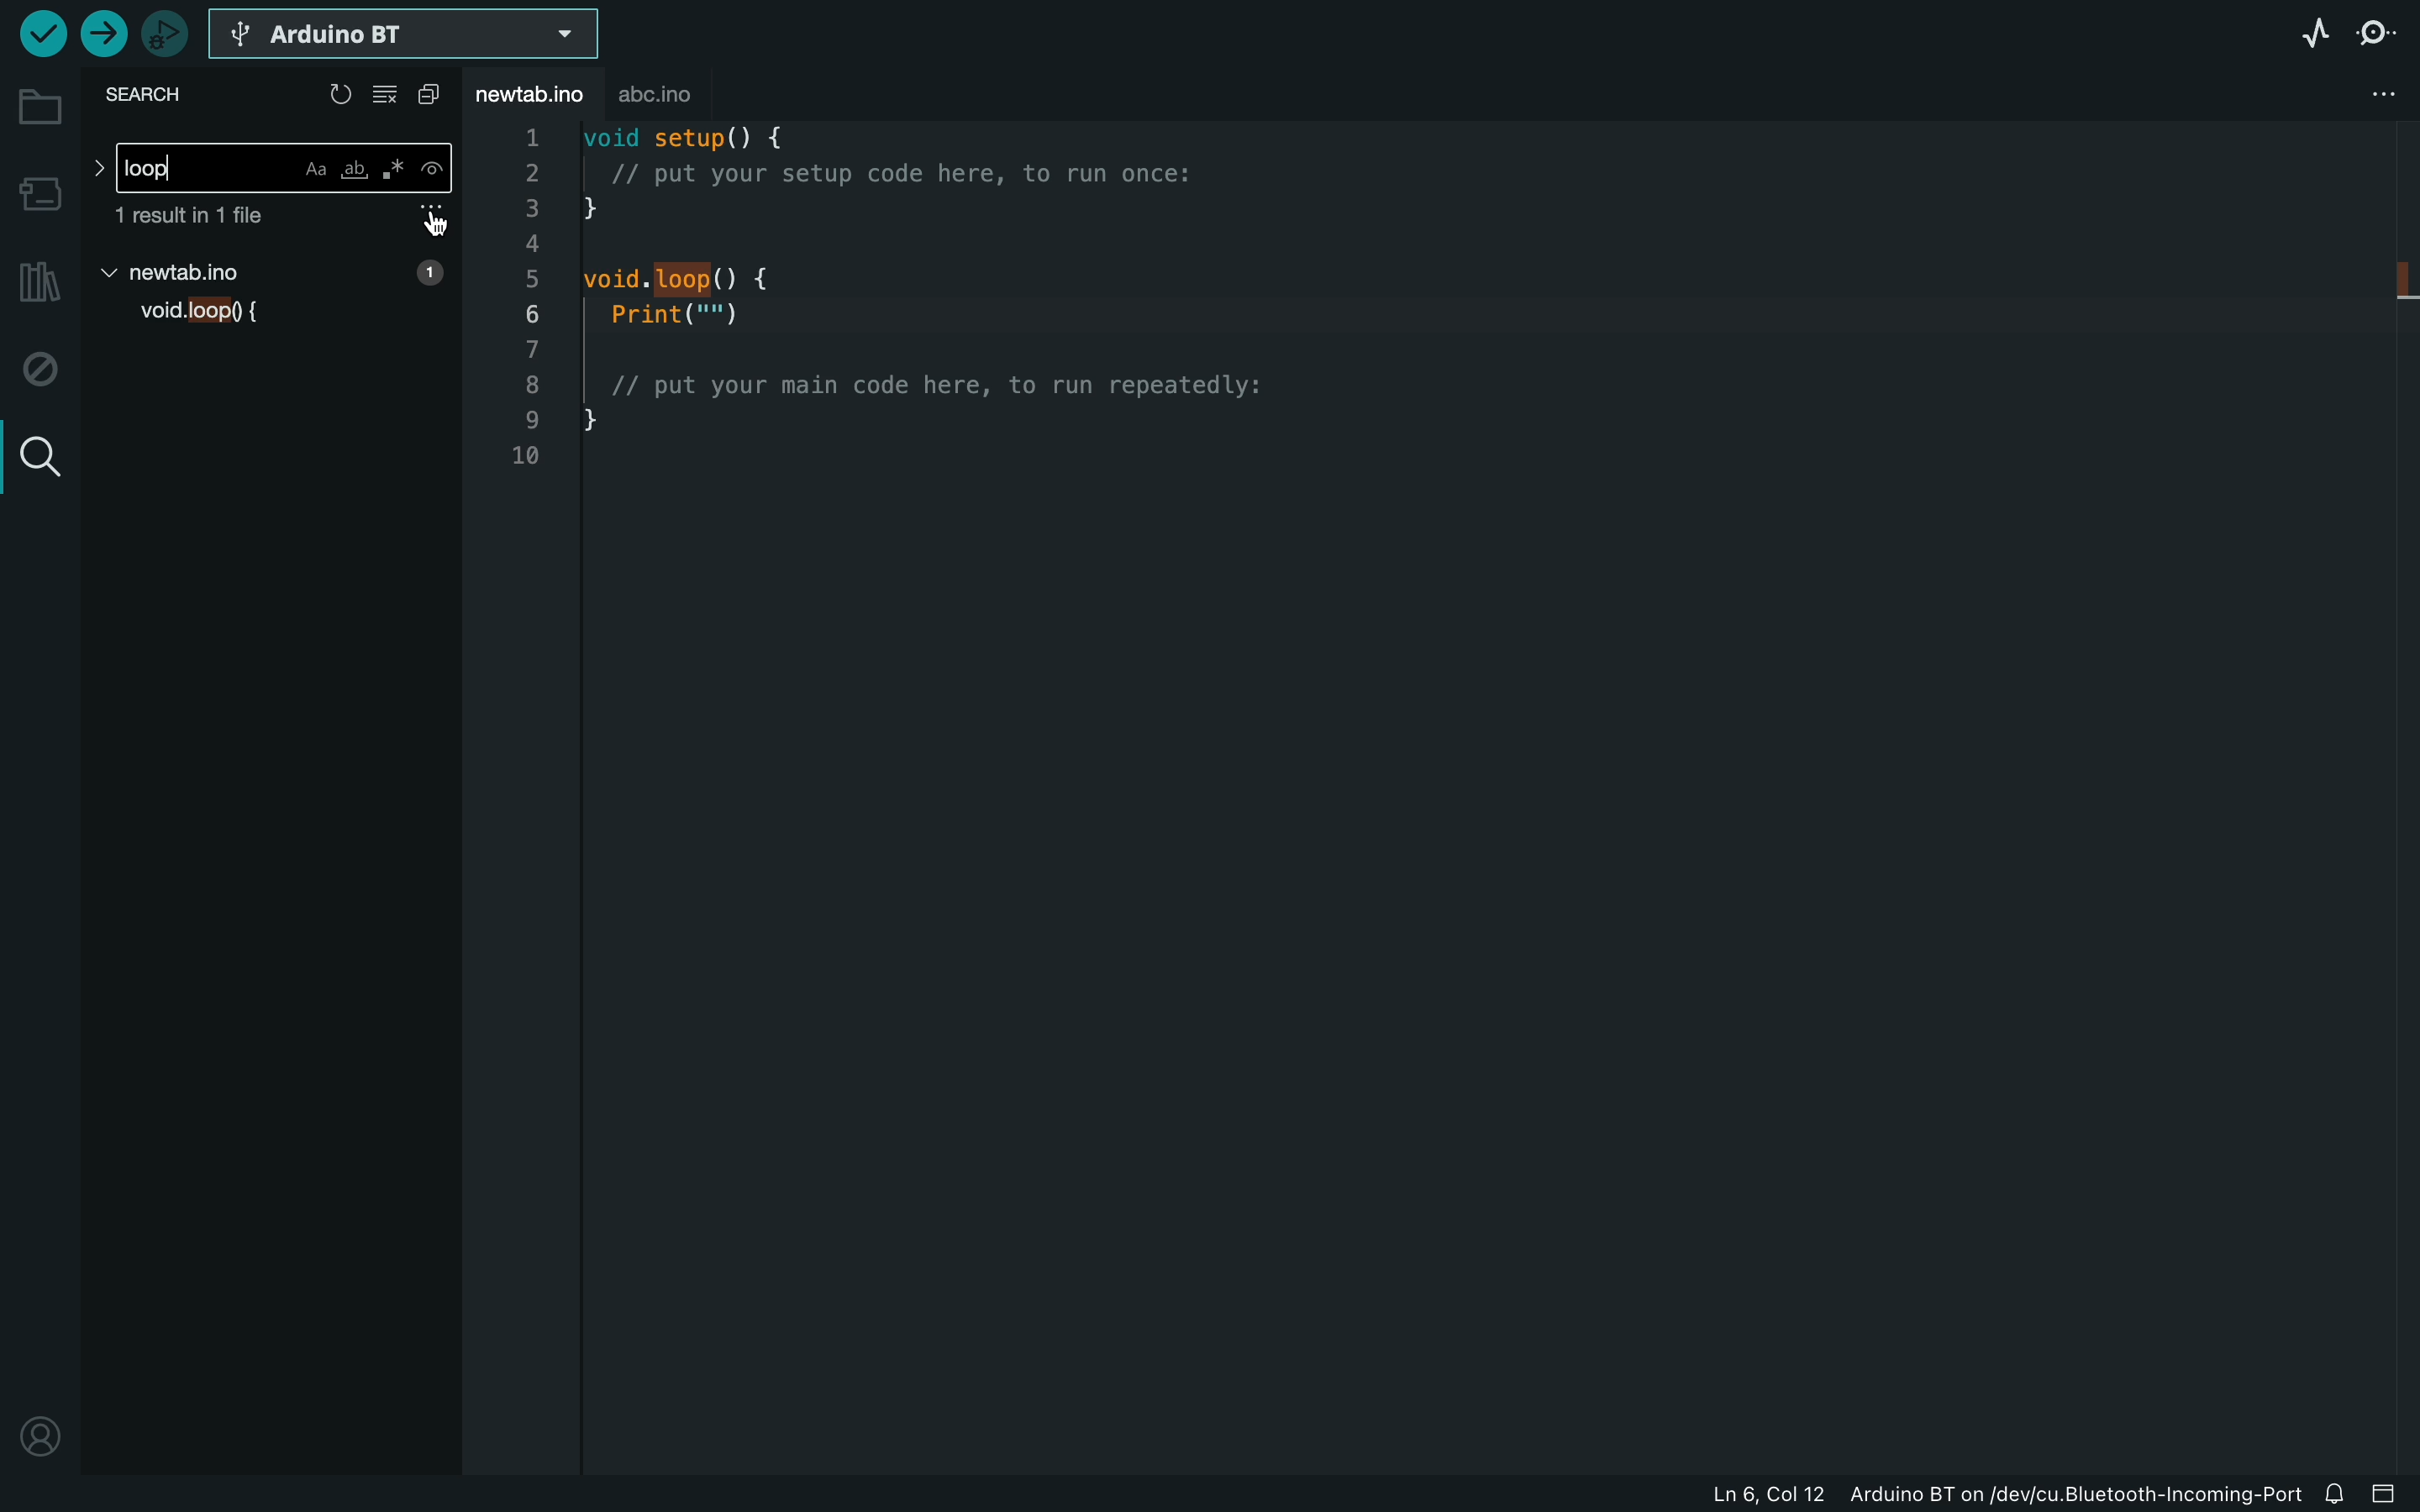  What do you see at coordinates (433, 96) in the screenshot?
I see `copy` at bounding box center [433, 96].